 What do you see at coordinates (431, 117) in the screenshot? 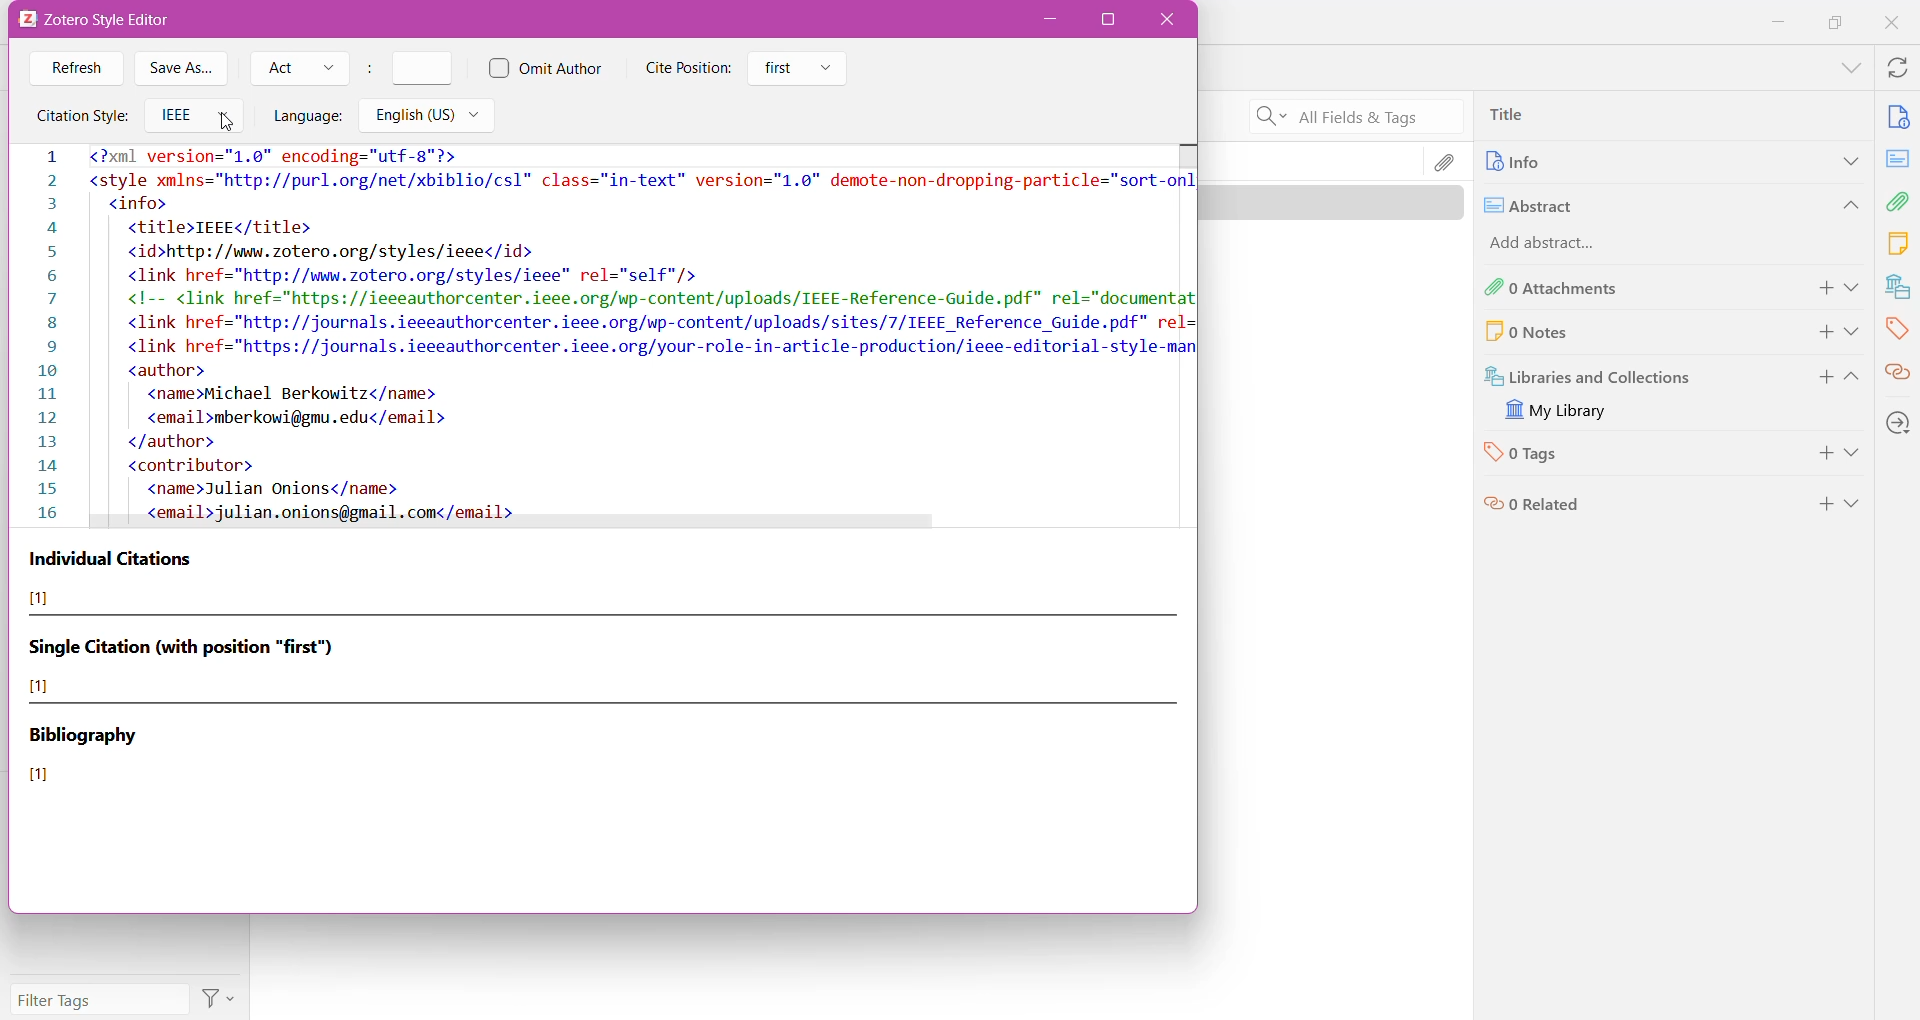
I see `Select Language` at bounding box center [431, 117].